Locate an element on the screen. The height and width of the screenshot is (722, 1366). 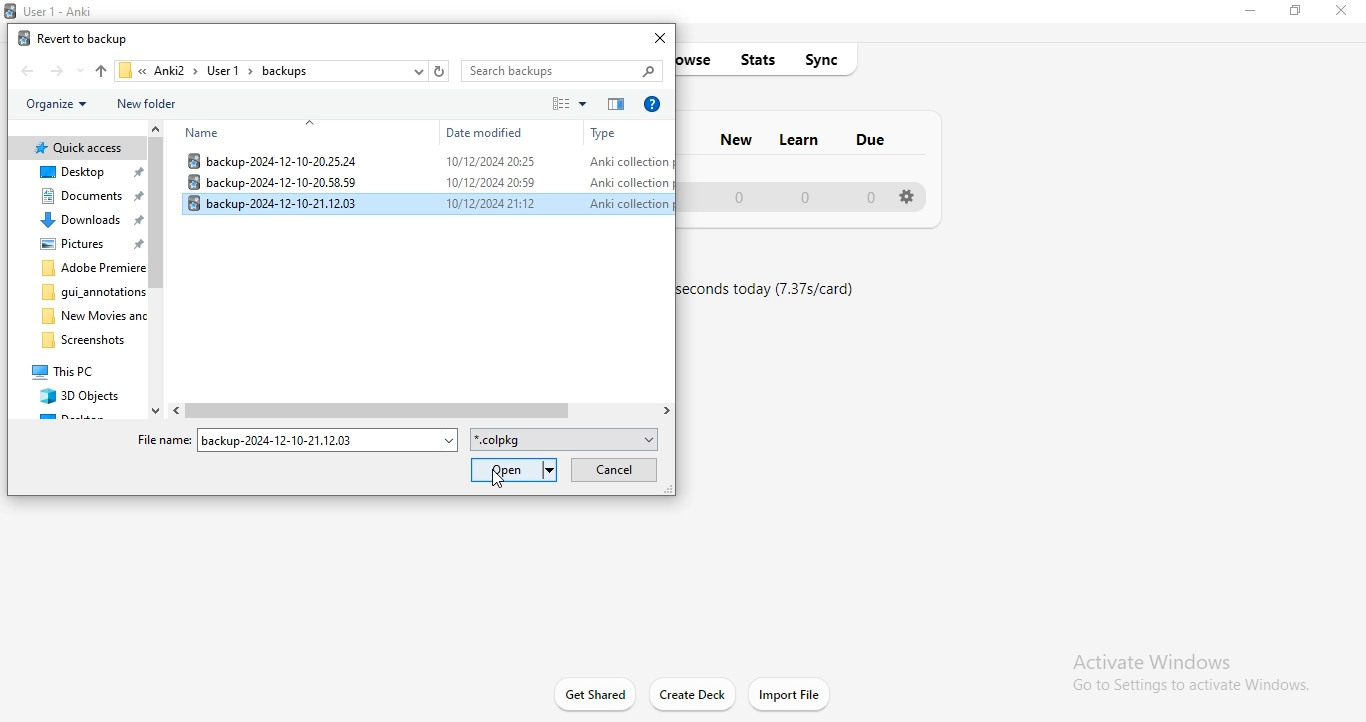
file structure is located at coordinates (77, 279).